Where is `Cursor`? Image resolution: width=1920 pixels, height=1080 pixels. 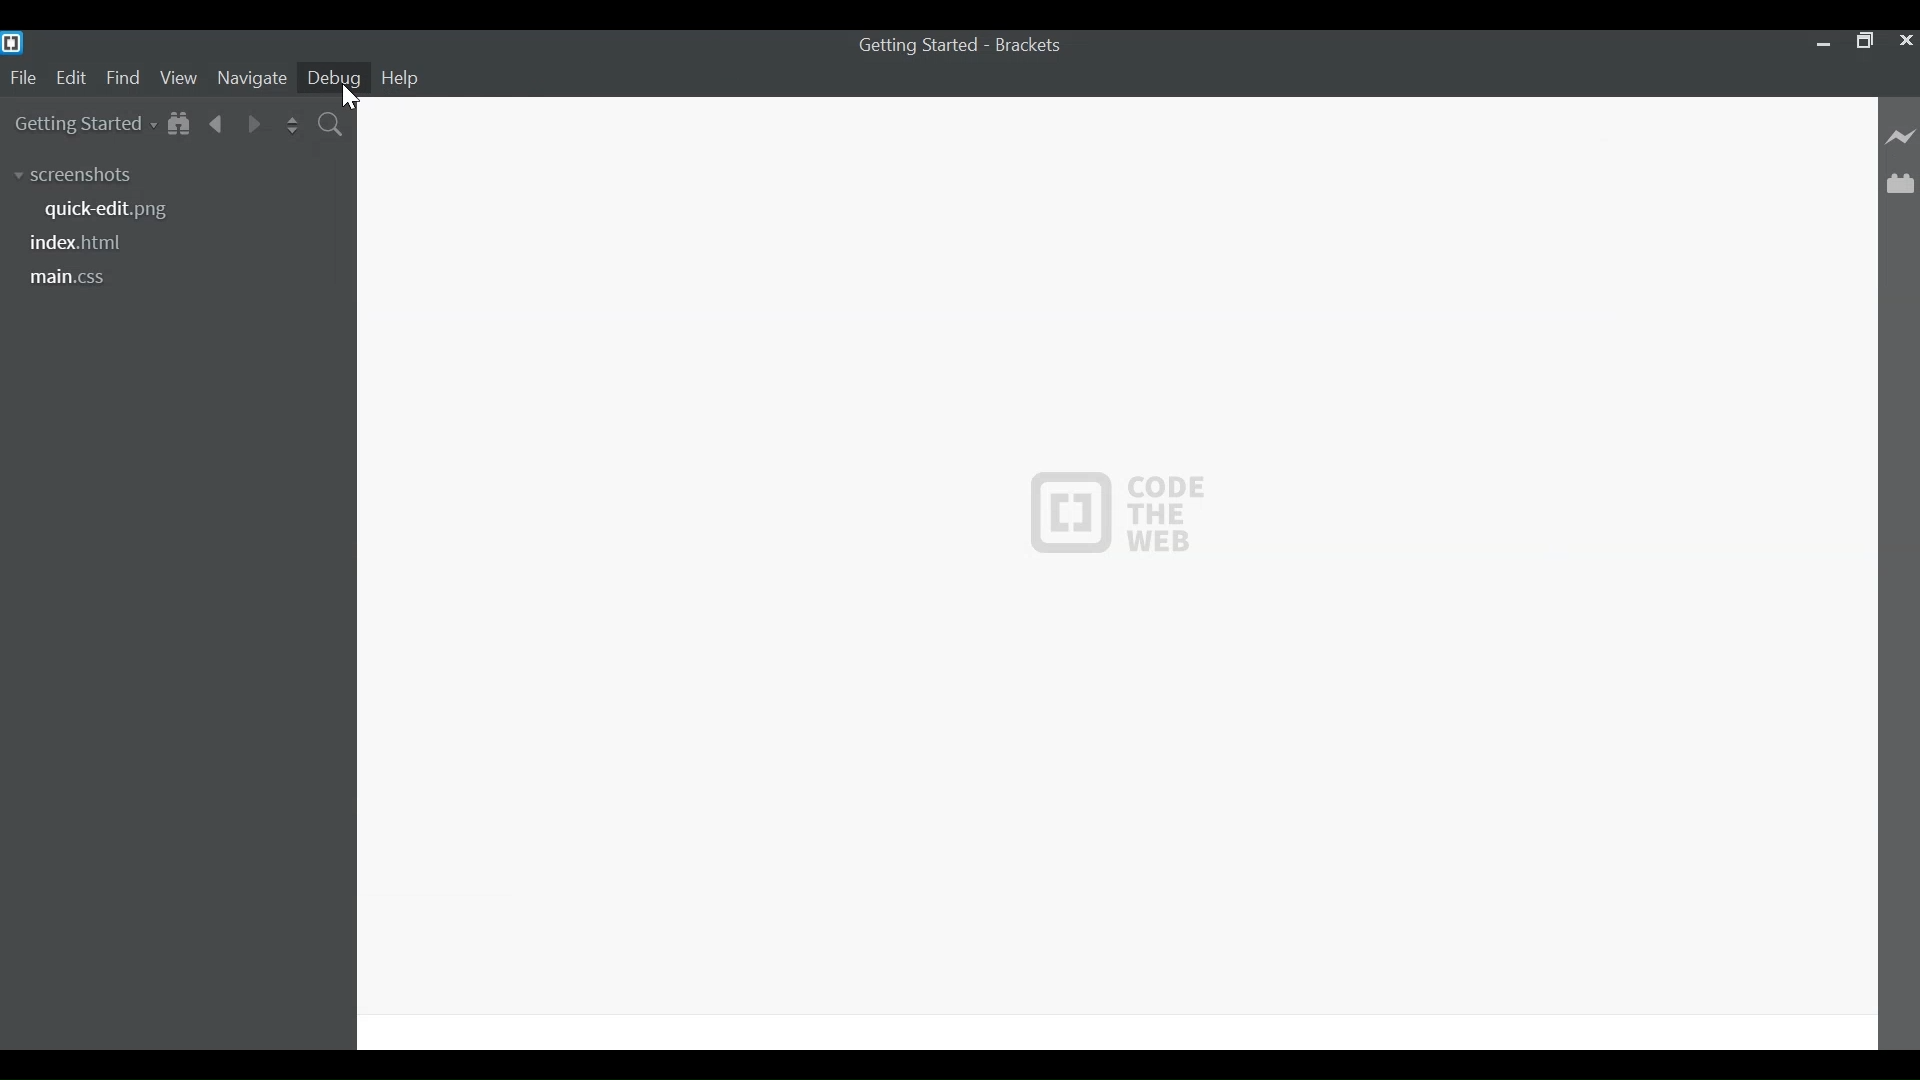 Cursor is located at coordinates (352, 97).